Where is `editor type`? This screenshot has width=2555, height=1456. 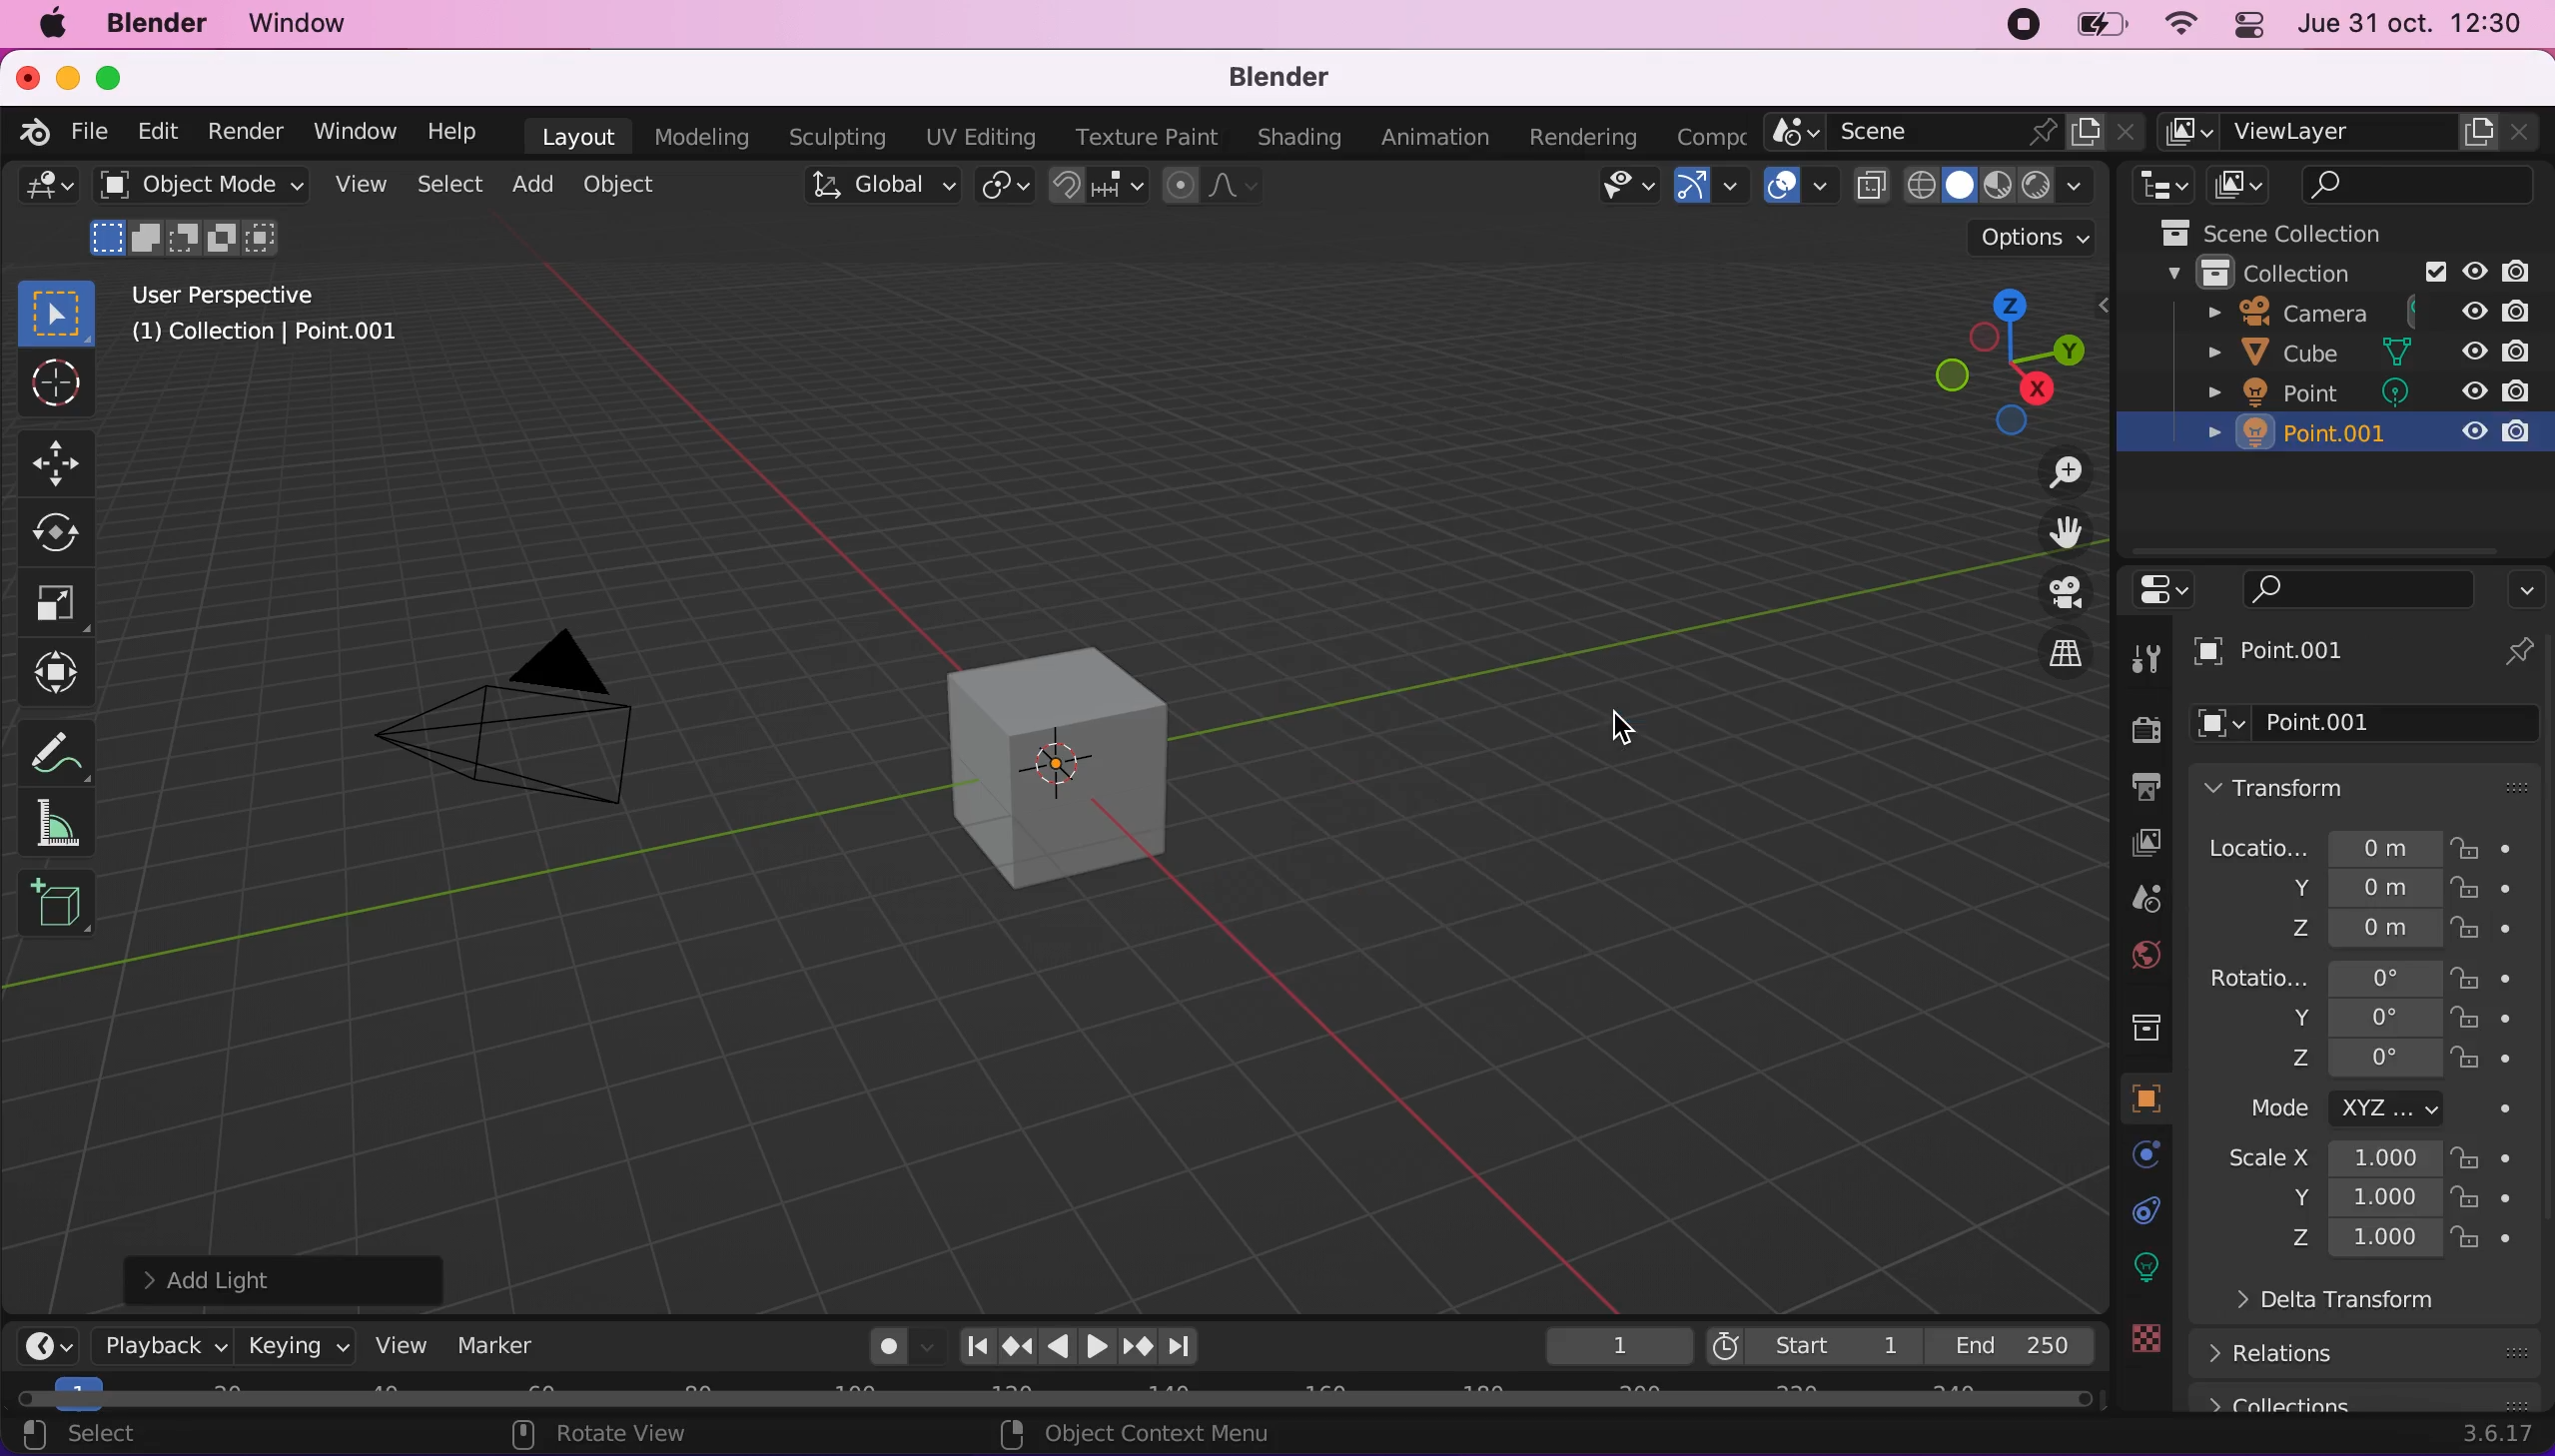 editor type is located at coordinates (38, 1343).